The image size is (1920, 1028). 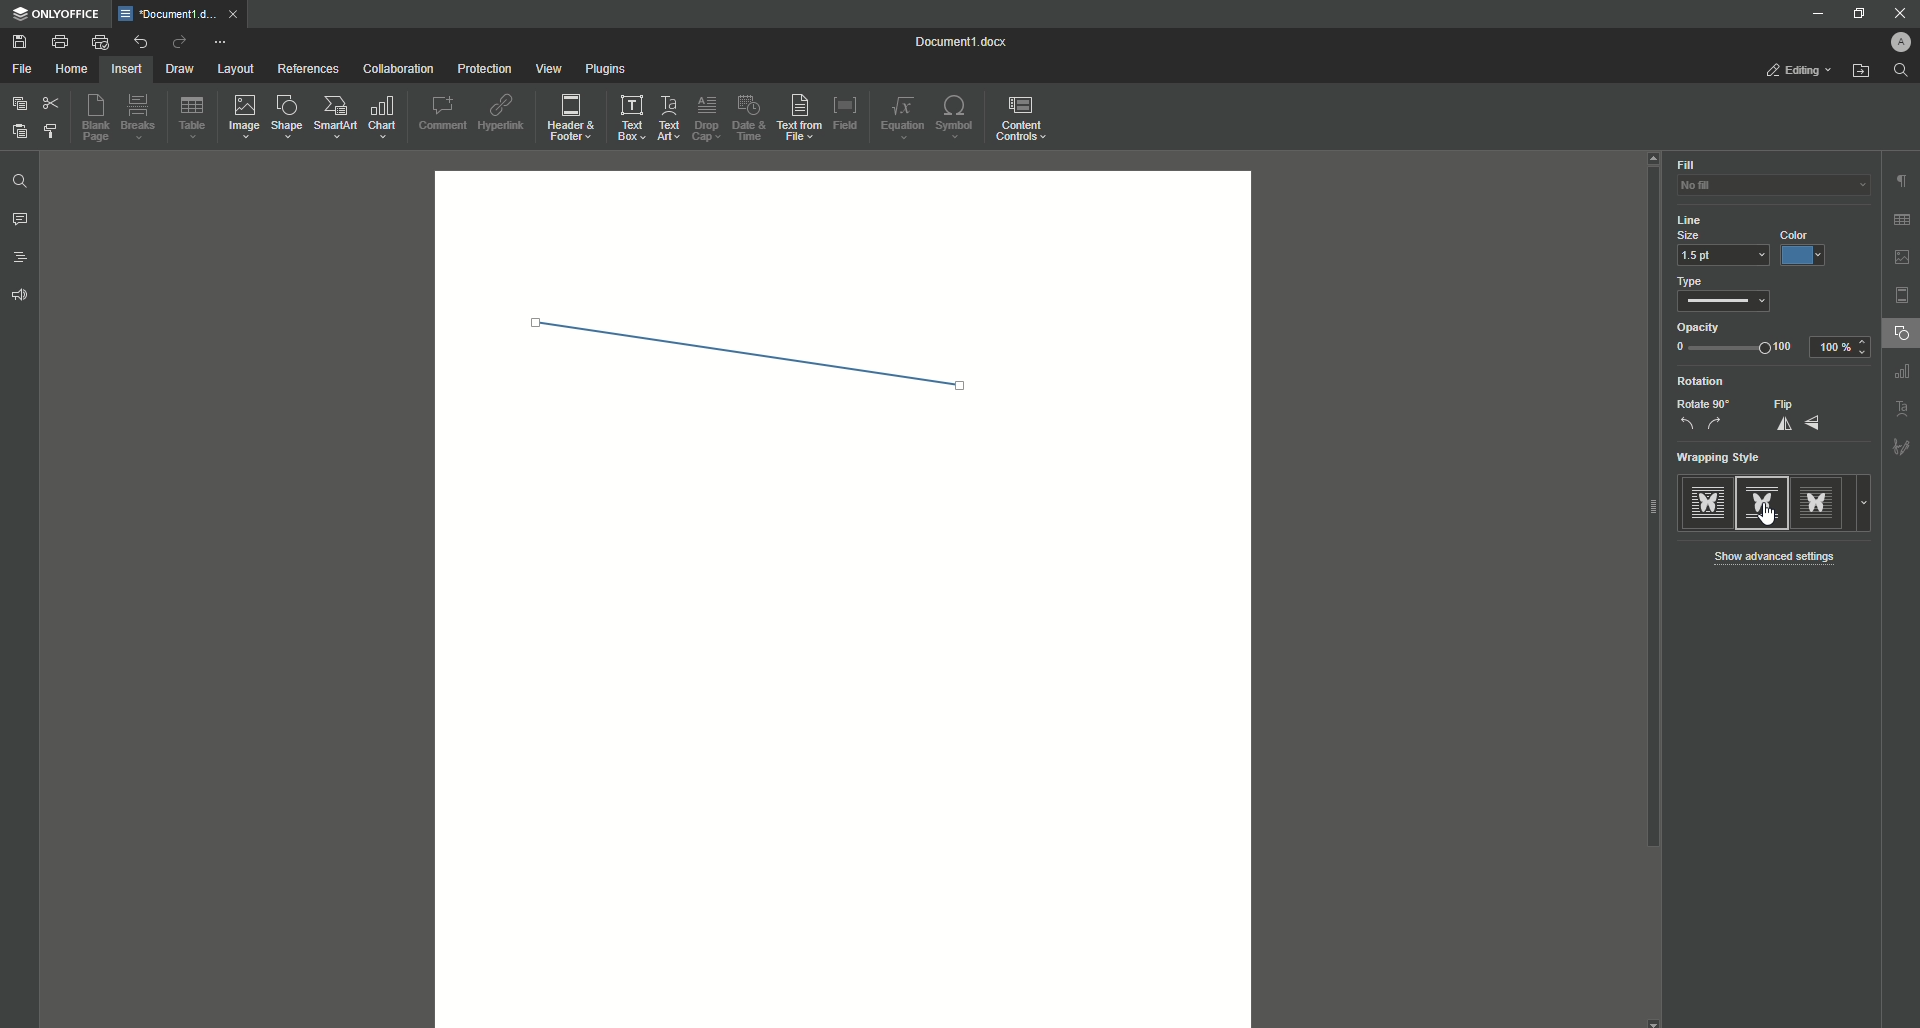 What do you see at coordinates (1906, 70) in the screenshot?
I see `Find` at bounding box center [1906, 70].